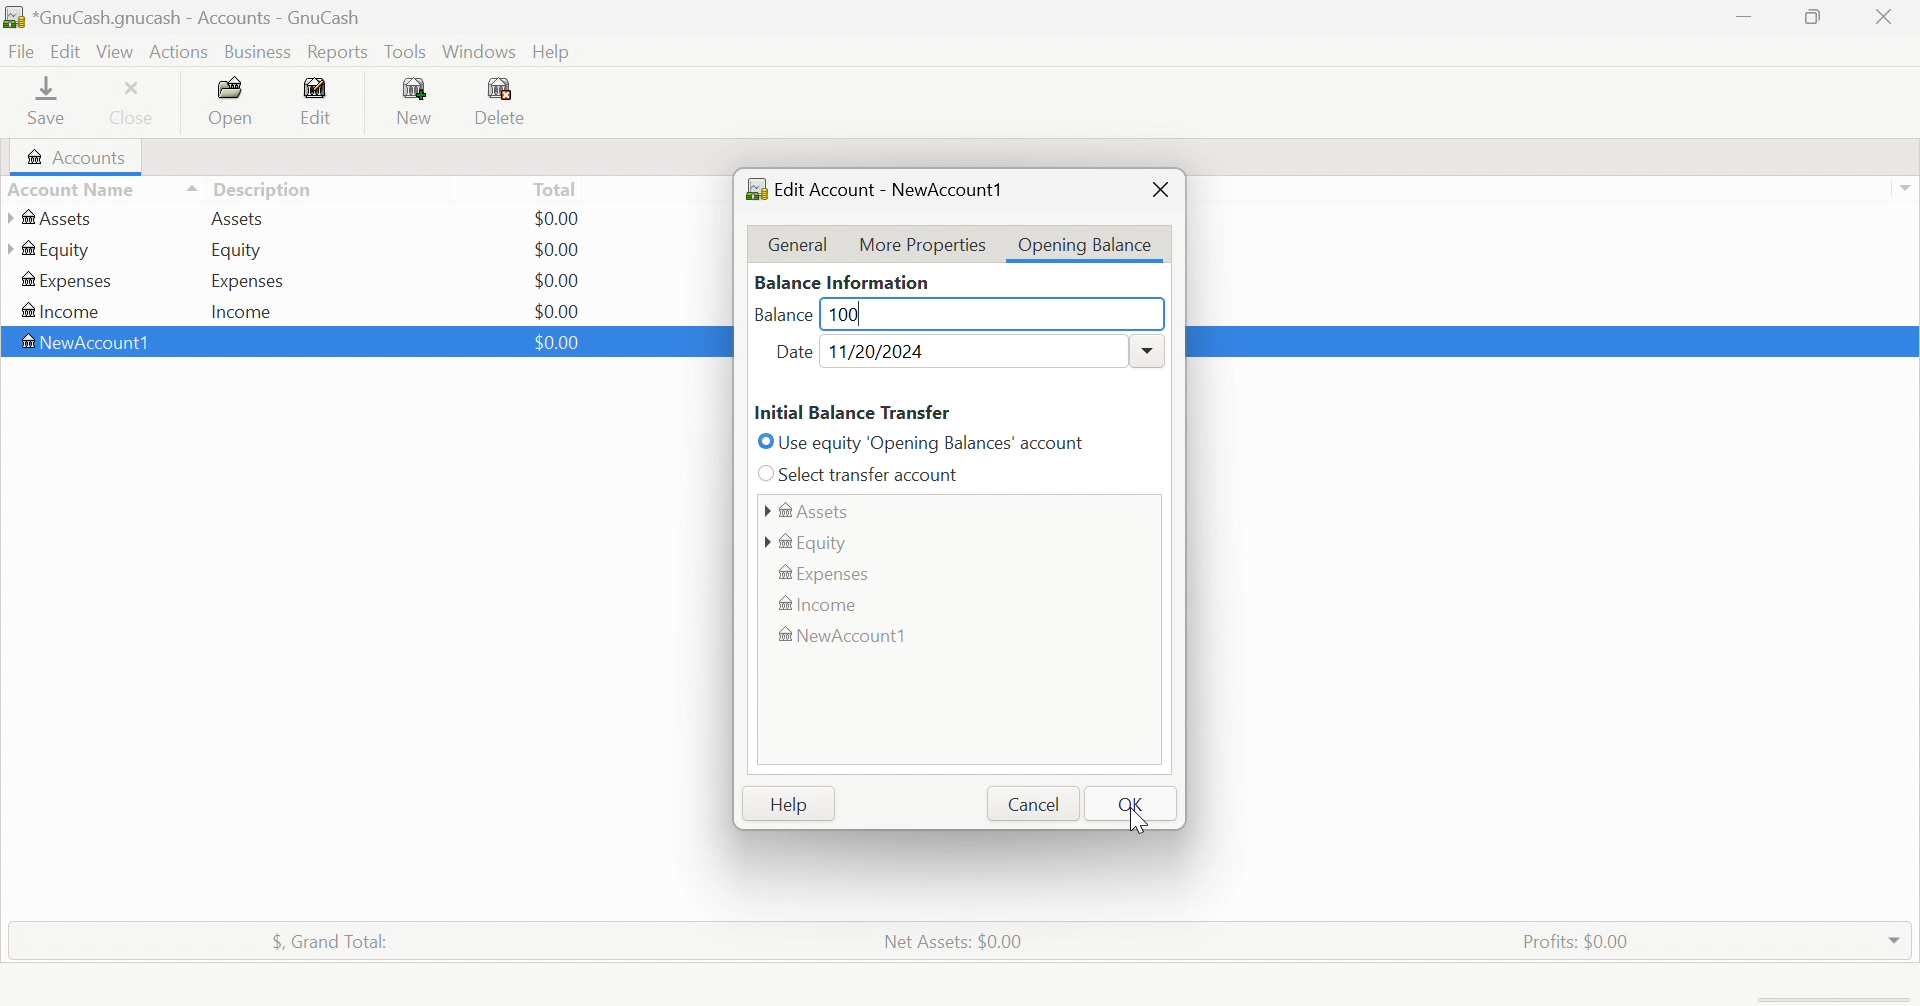 This screenshot has width=1920, height=1006. Describe the element at coordinates (849, 637) in the screenshot. I see `NewAccount1` at that location.